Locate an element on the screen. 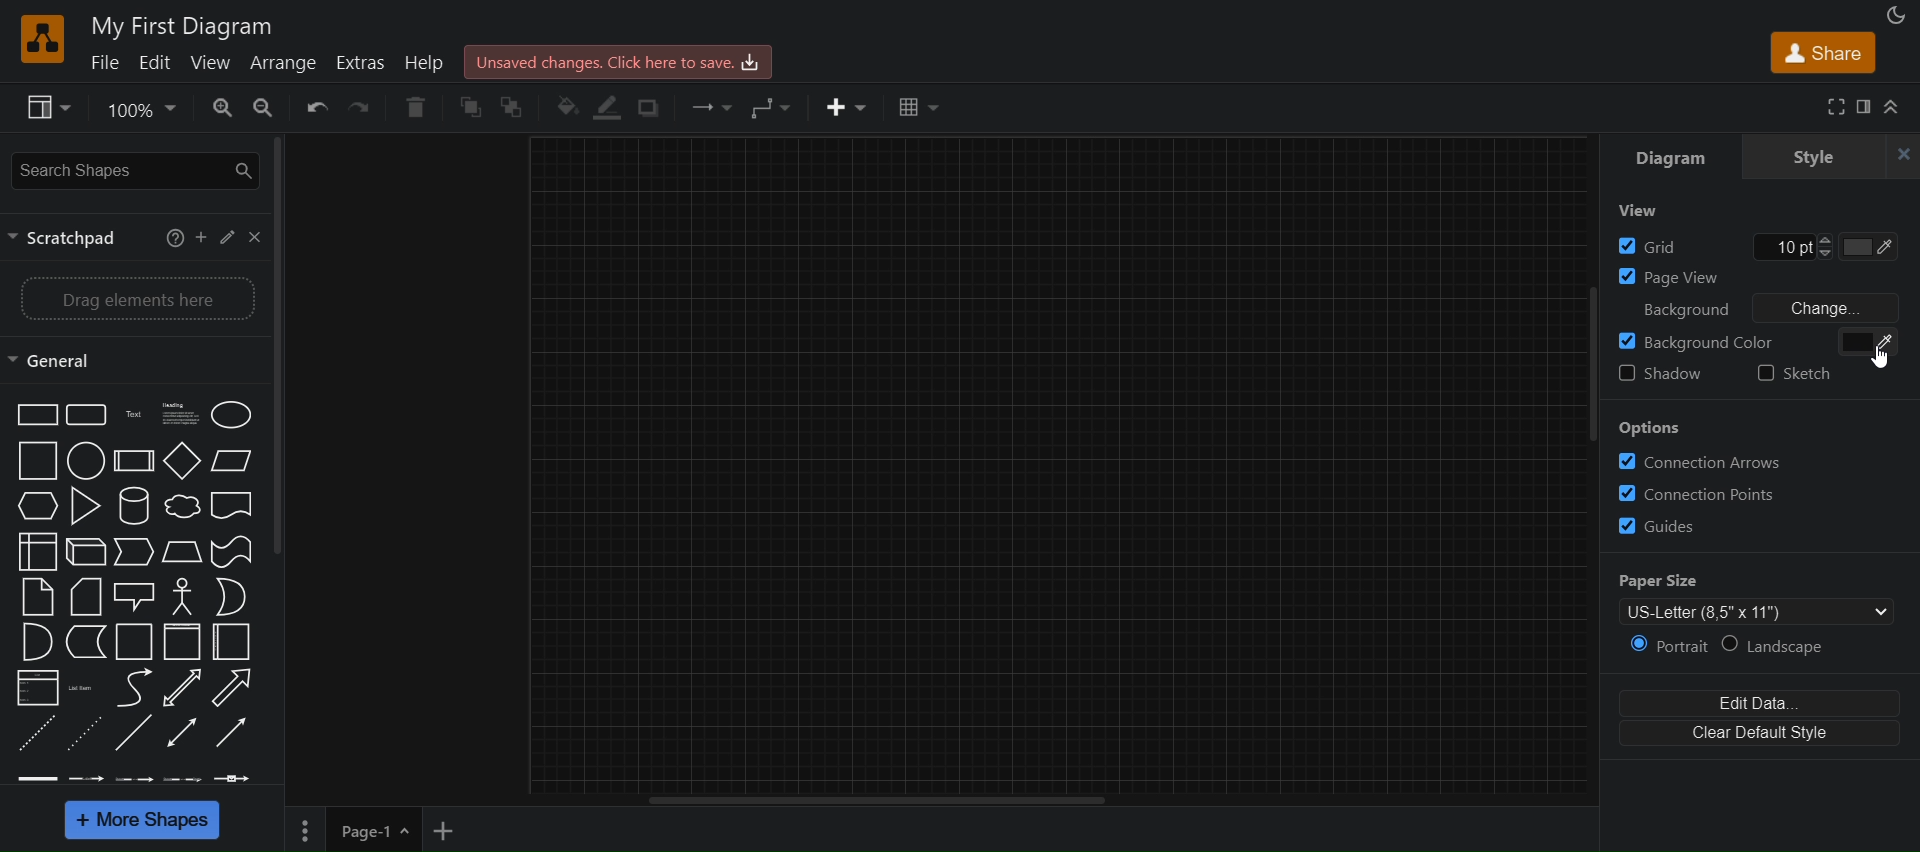  sketch is located at coordinates (1807, 379).